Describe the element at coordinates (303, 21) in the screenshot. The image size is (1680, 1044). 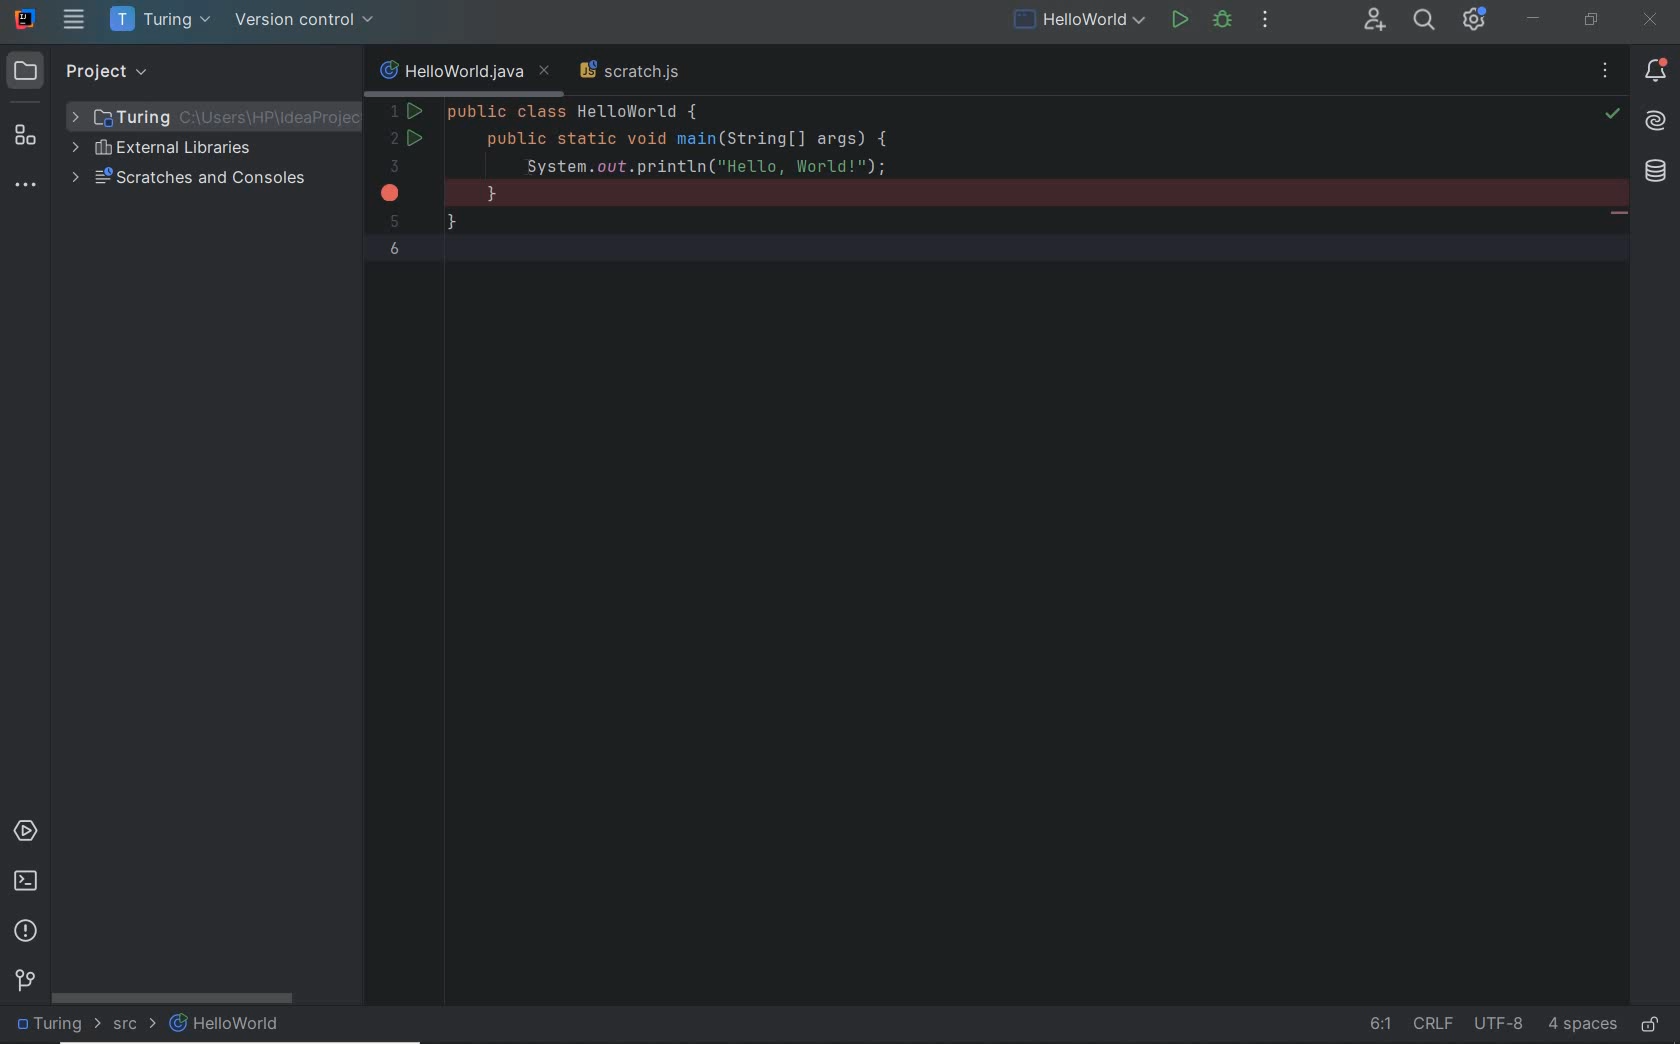
I see `version control` at that location.